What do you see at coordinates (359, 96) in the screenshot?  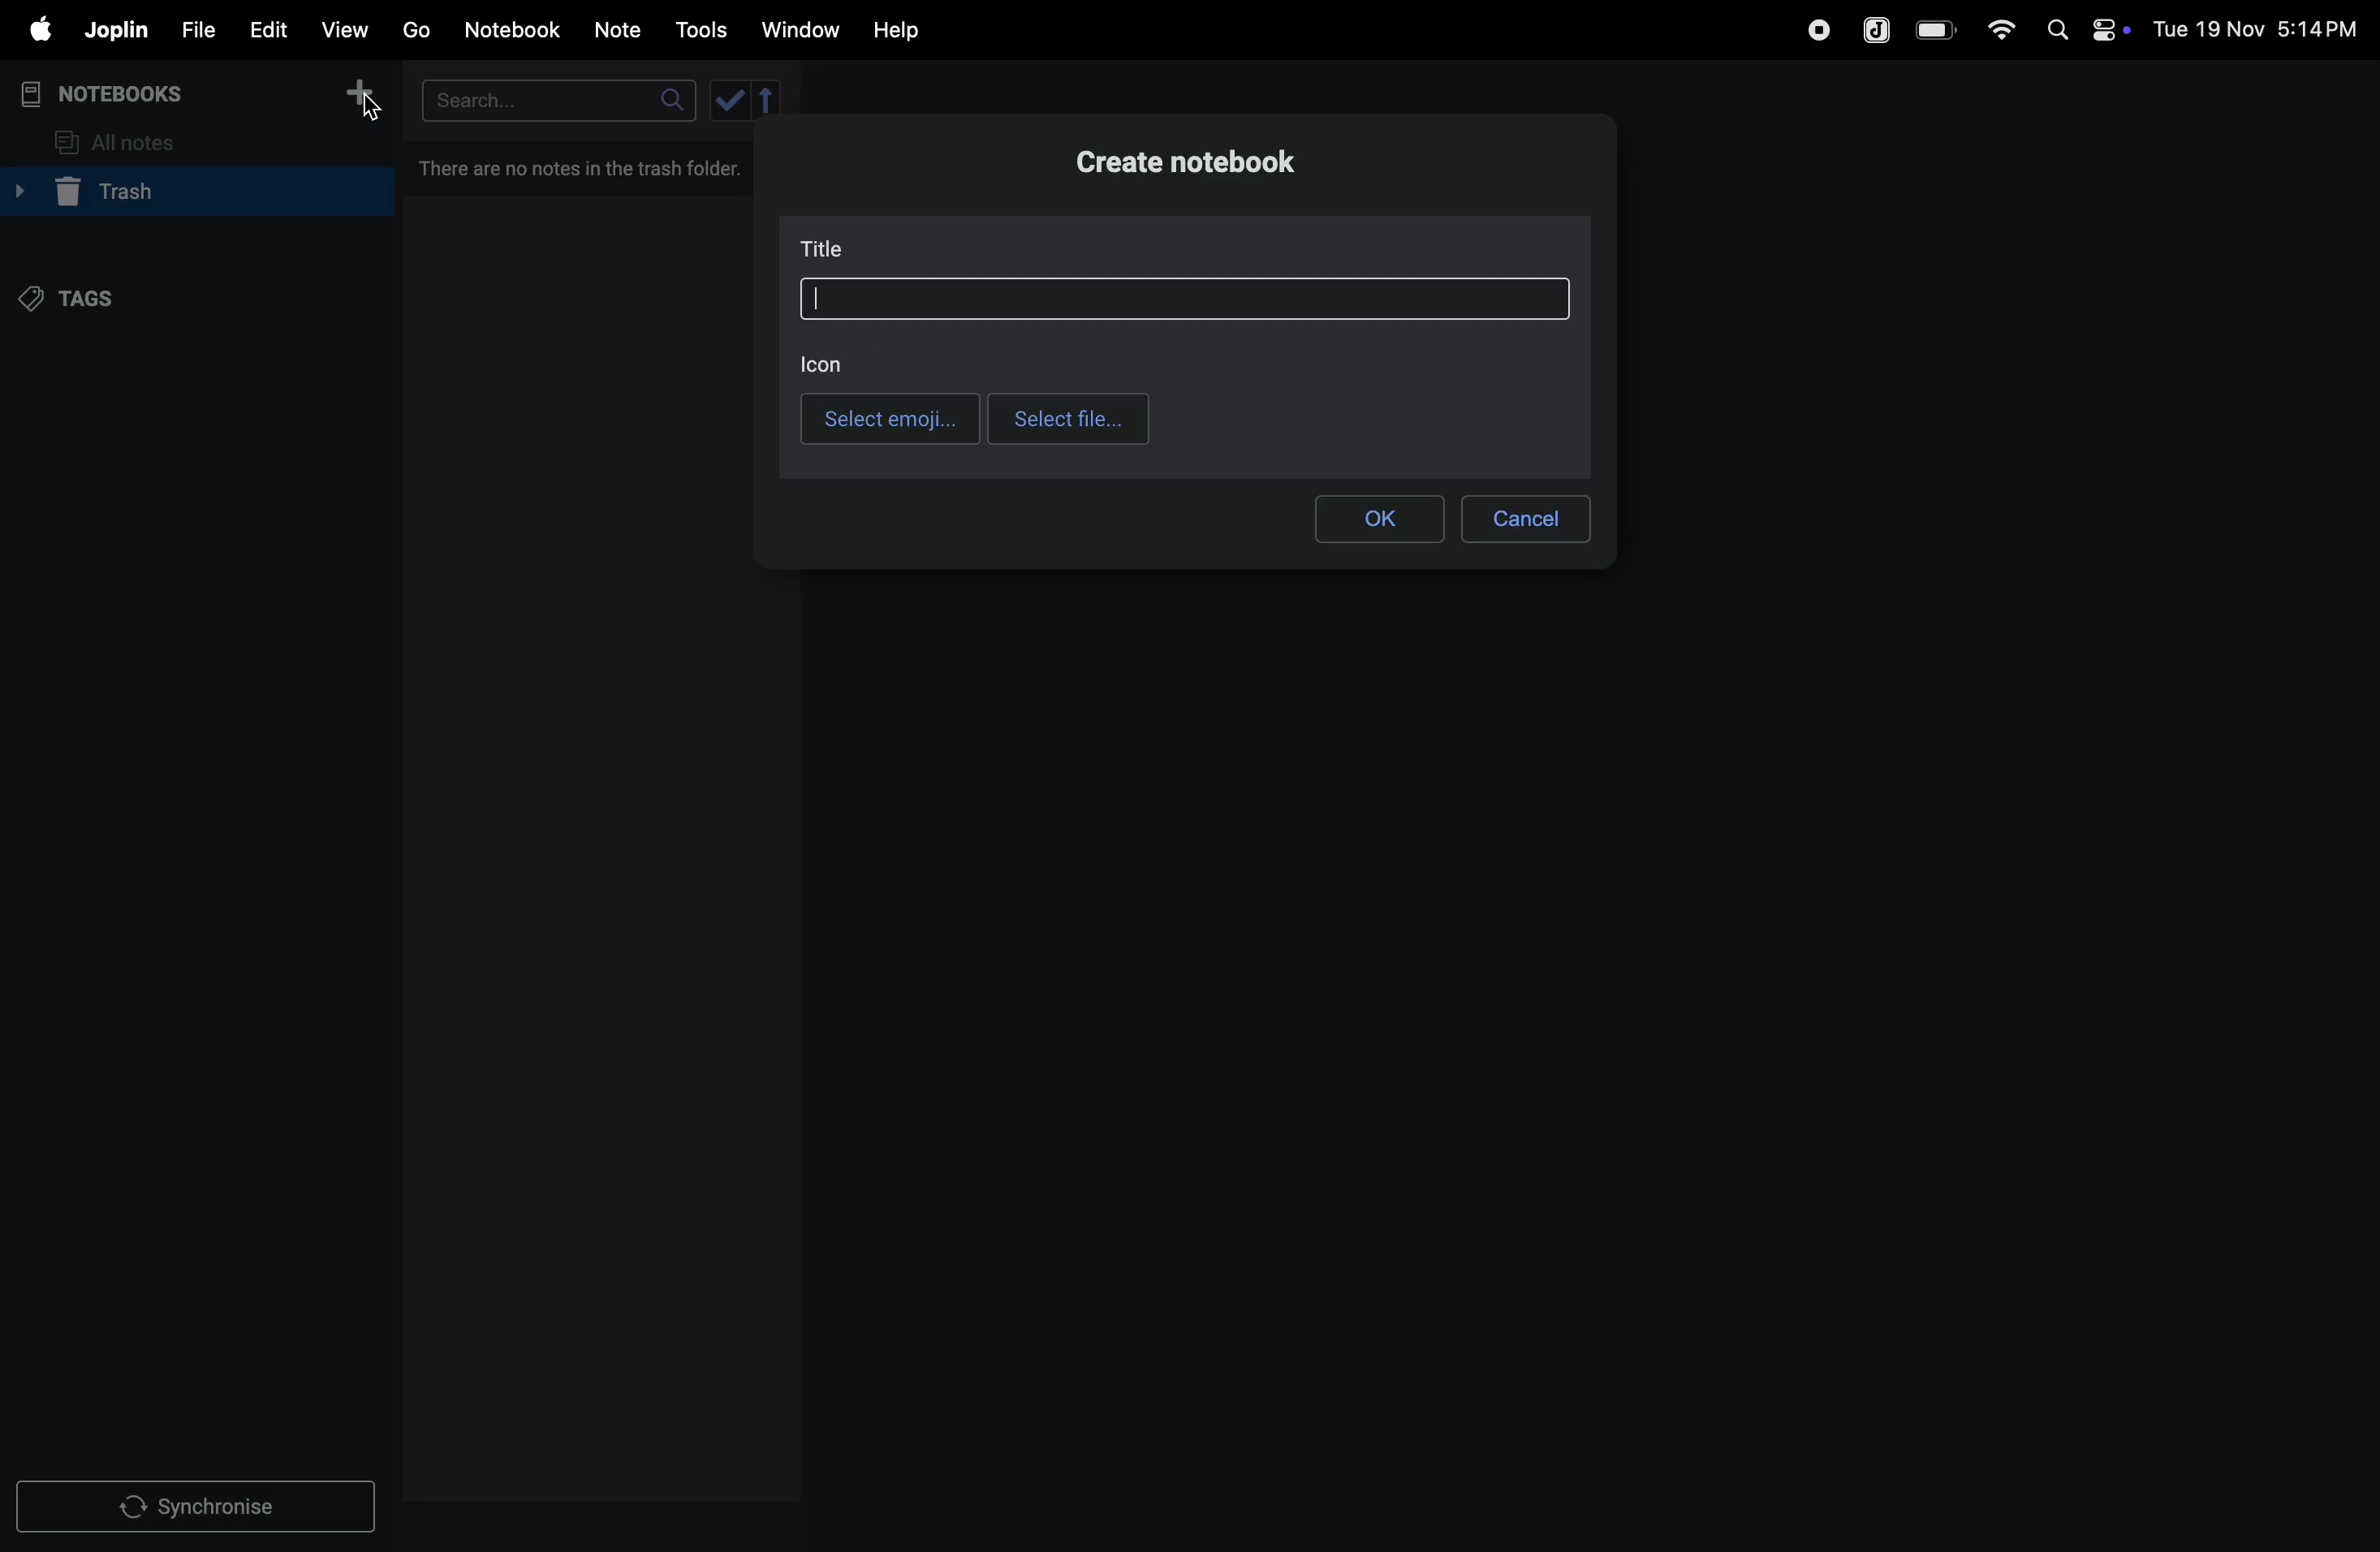 I see `add` at bounding box center [359, 96].